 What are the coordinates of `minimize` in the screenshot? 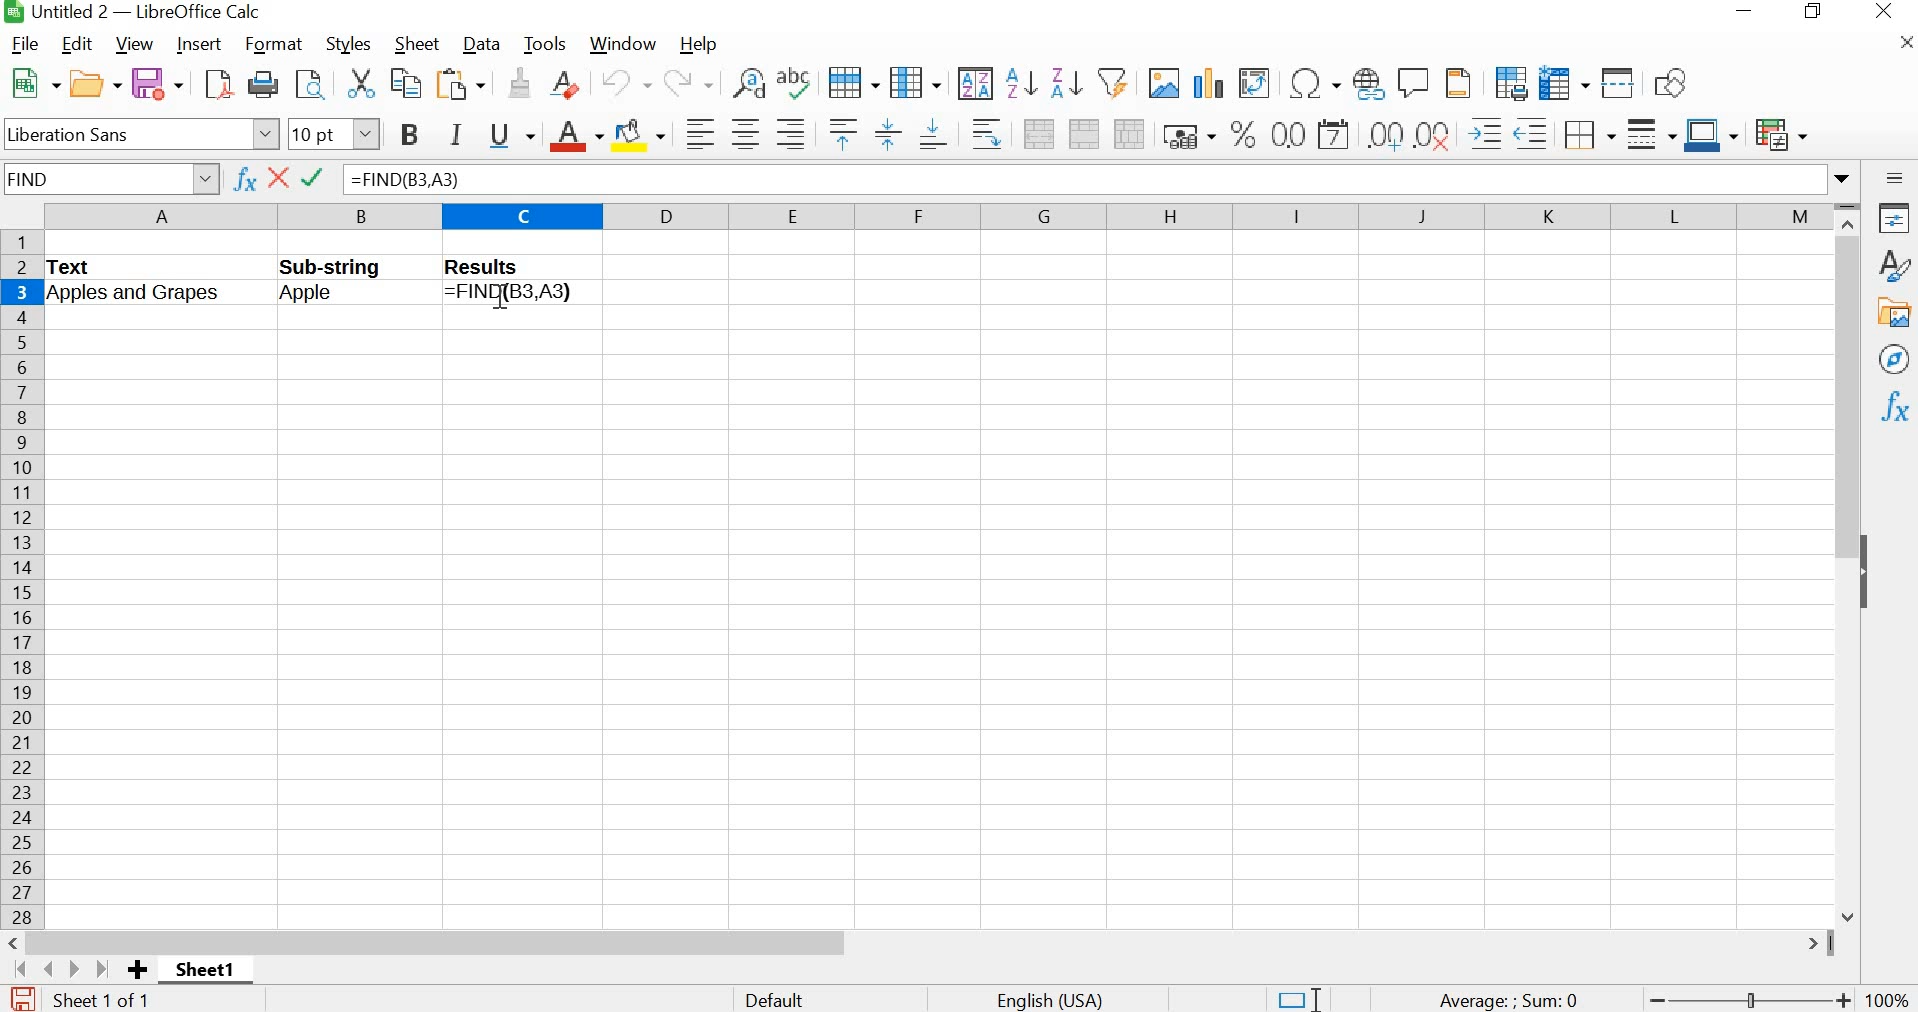 It's located at (1747, 12).